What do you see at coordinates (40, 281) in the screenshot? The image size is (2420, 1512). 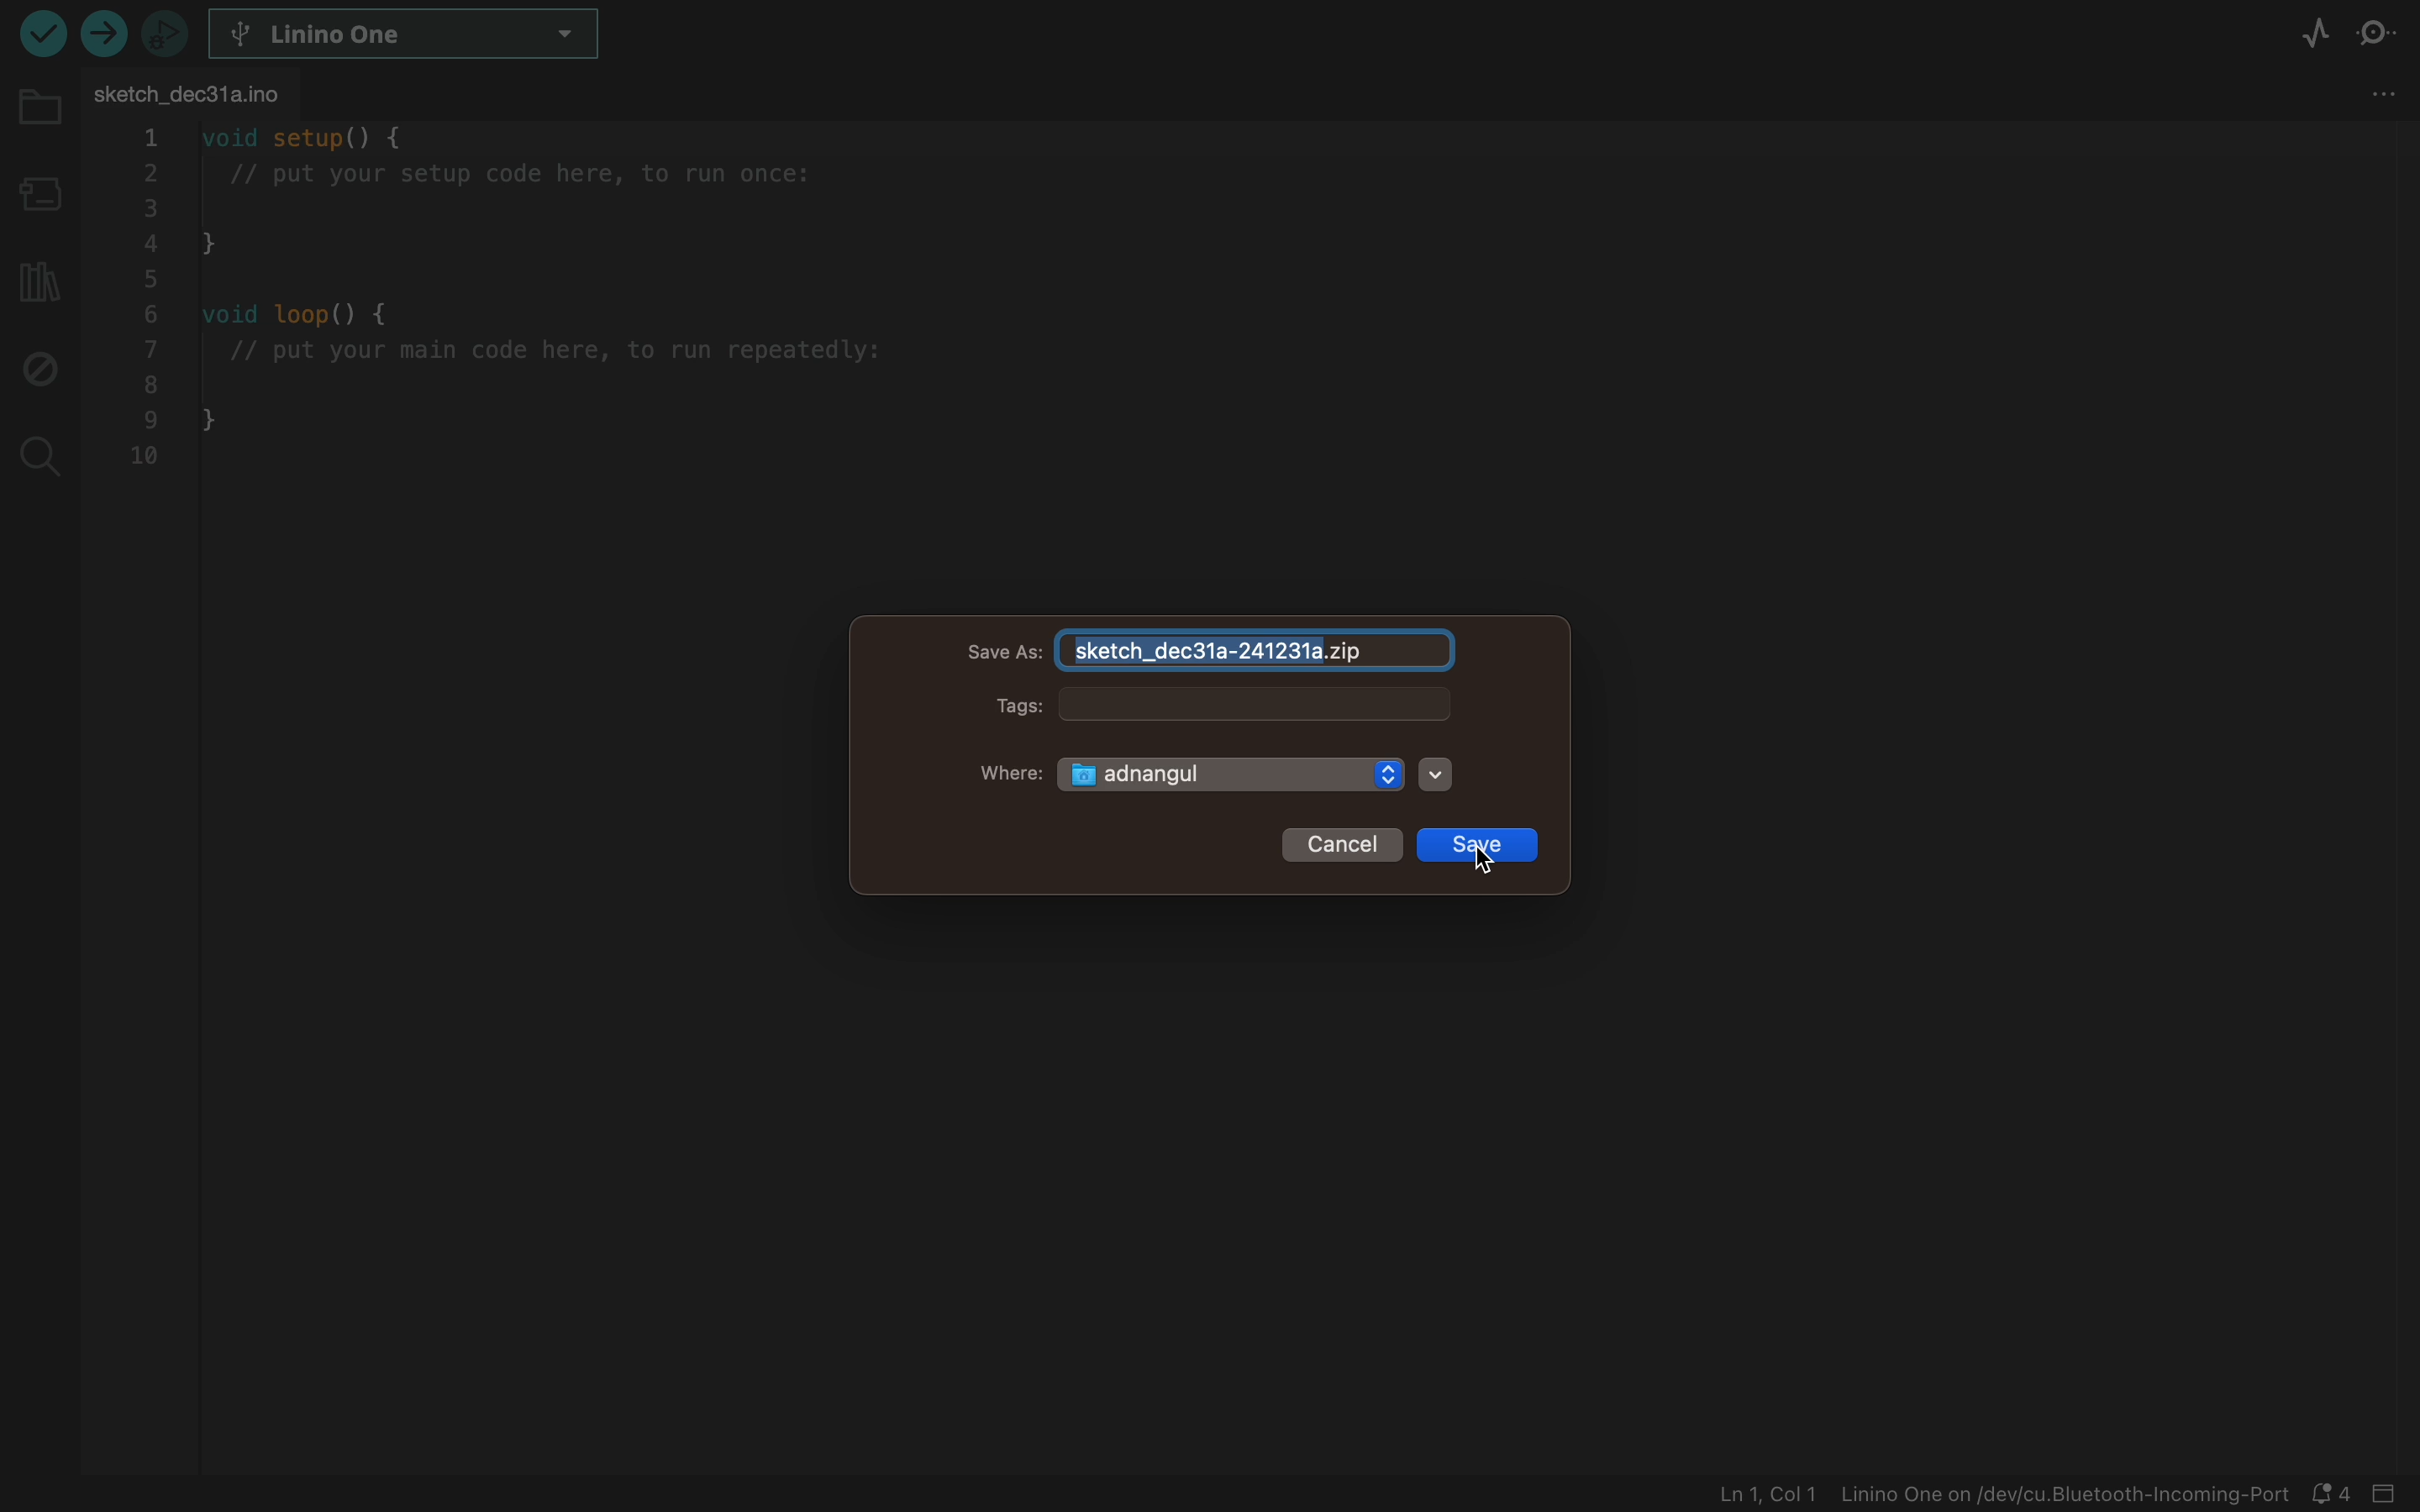 I see `library manager` at bounding box center [40, 281].